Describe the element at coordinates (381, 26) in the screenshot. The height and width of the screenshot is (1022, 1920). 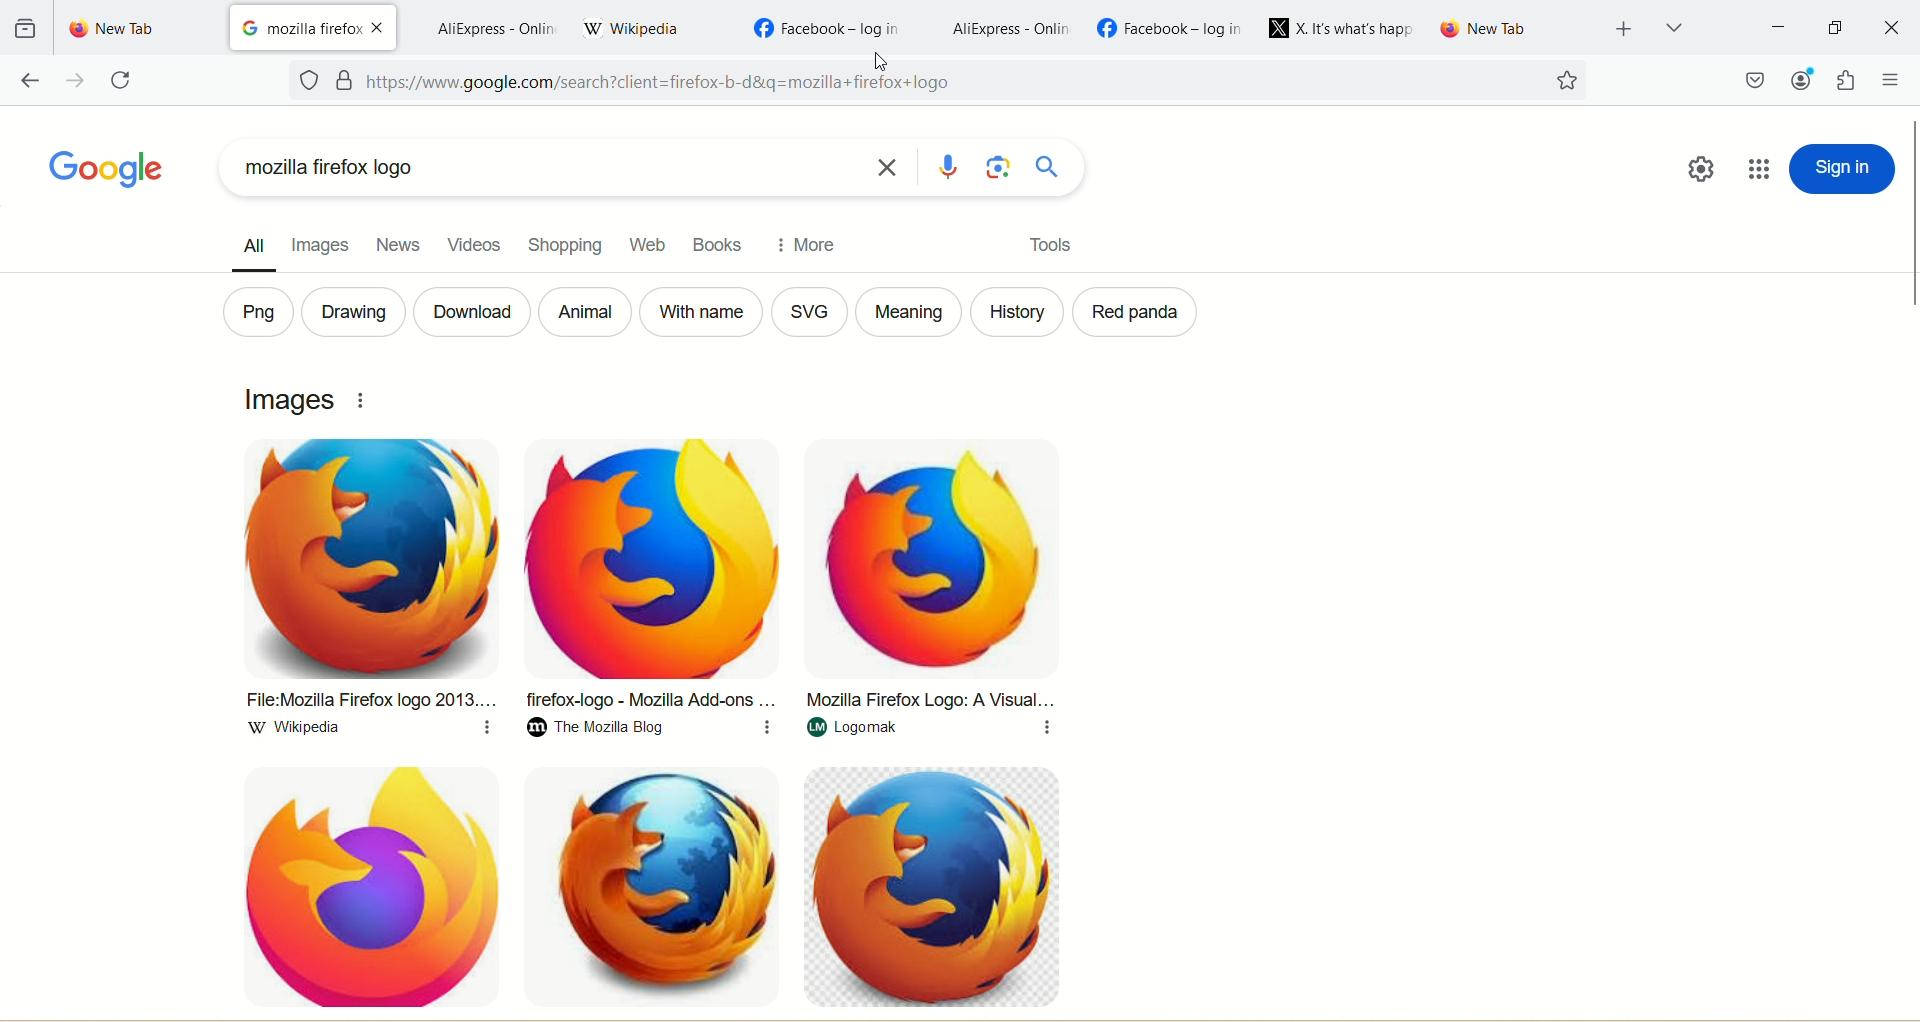
I see `close` at that location.